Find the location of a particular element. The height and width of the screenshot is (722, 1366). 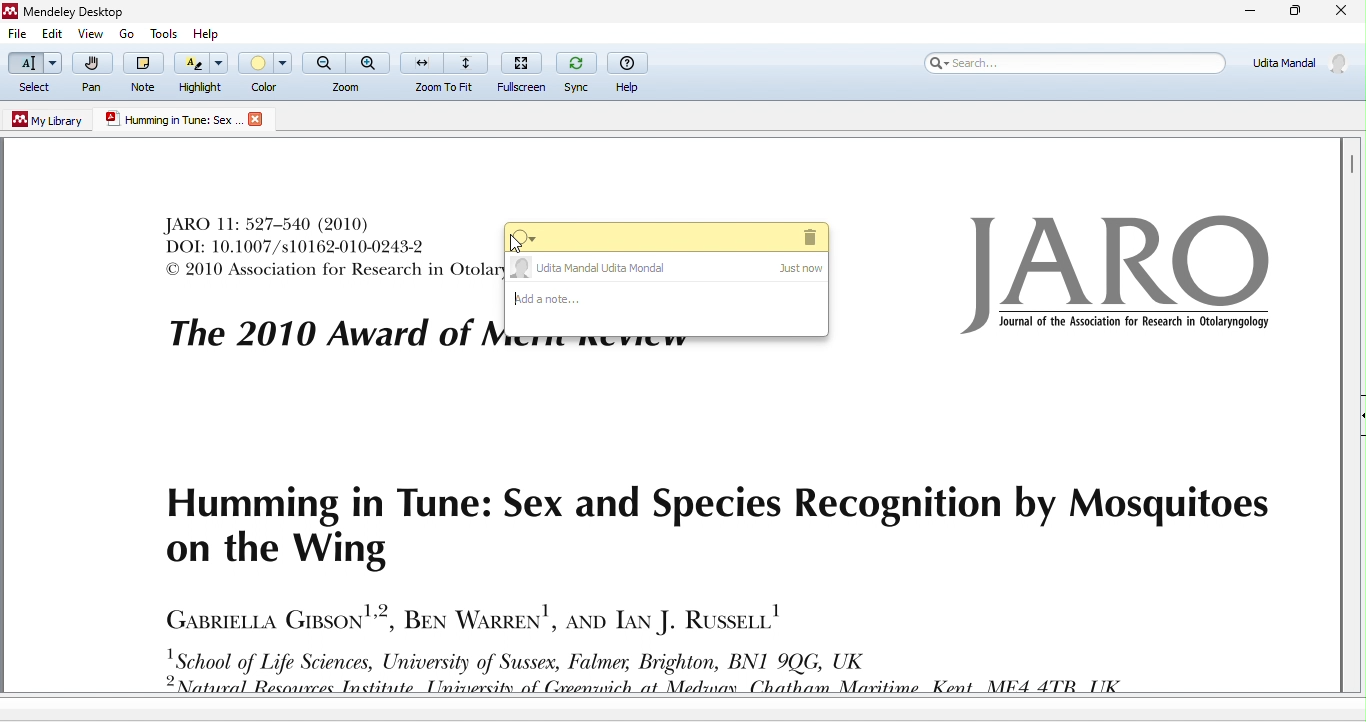

cursor movement is located at coordinates (518, 247).